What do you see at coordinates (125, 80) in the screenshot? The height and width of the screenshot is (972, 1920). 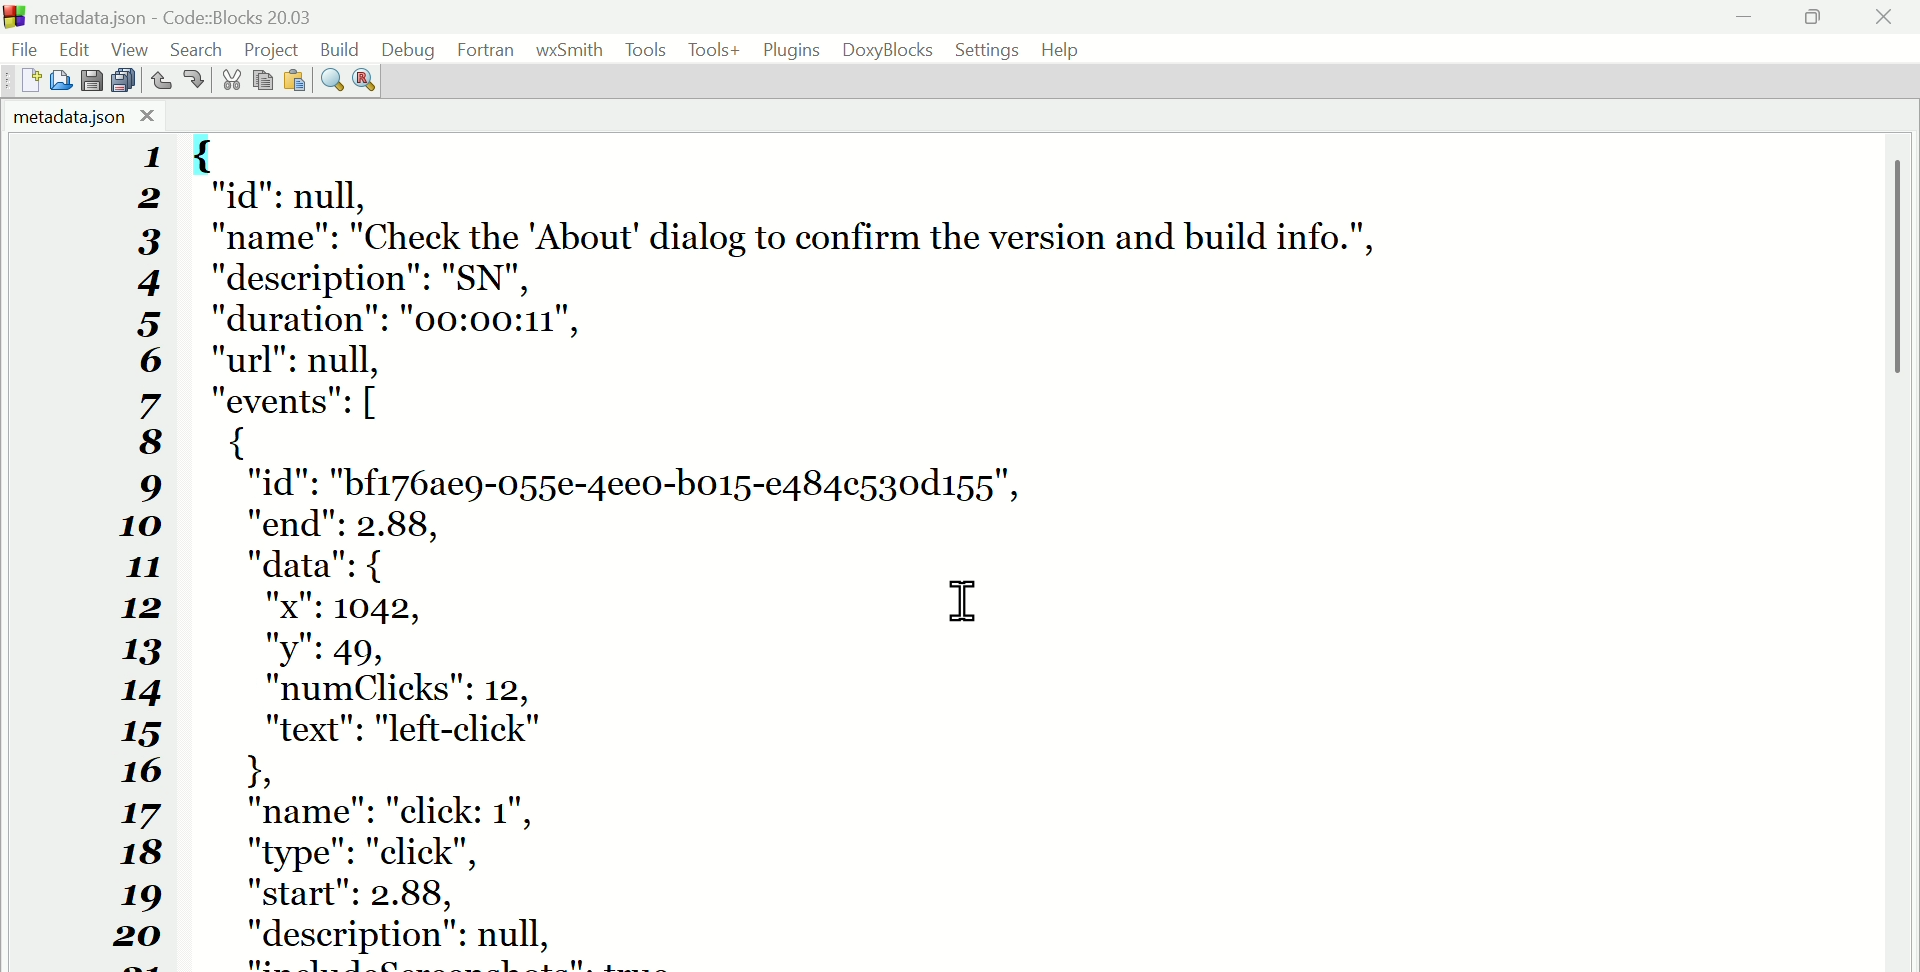 I see `Save all` at bounding box center [125, 80].